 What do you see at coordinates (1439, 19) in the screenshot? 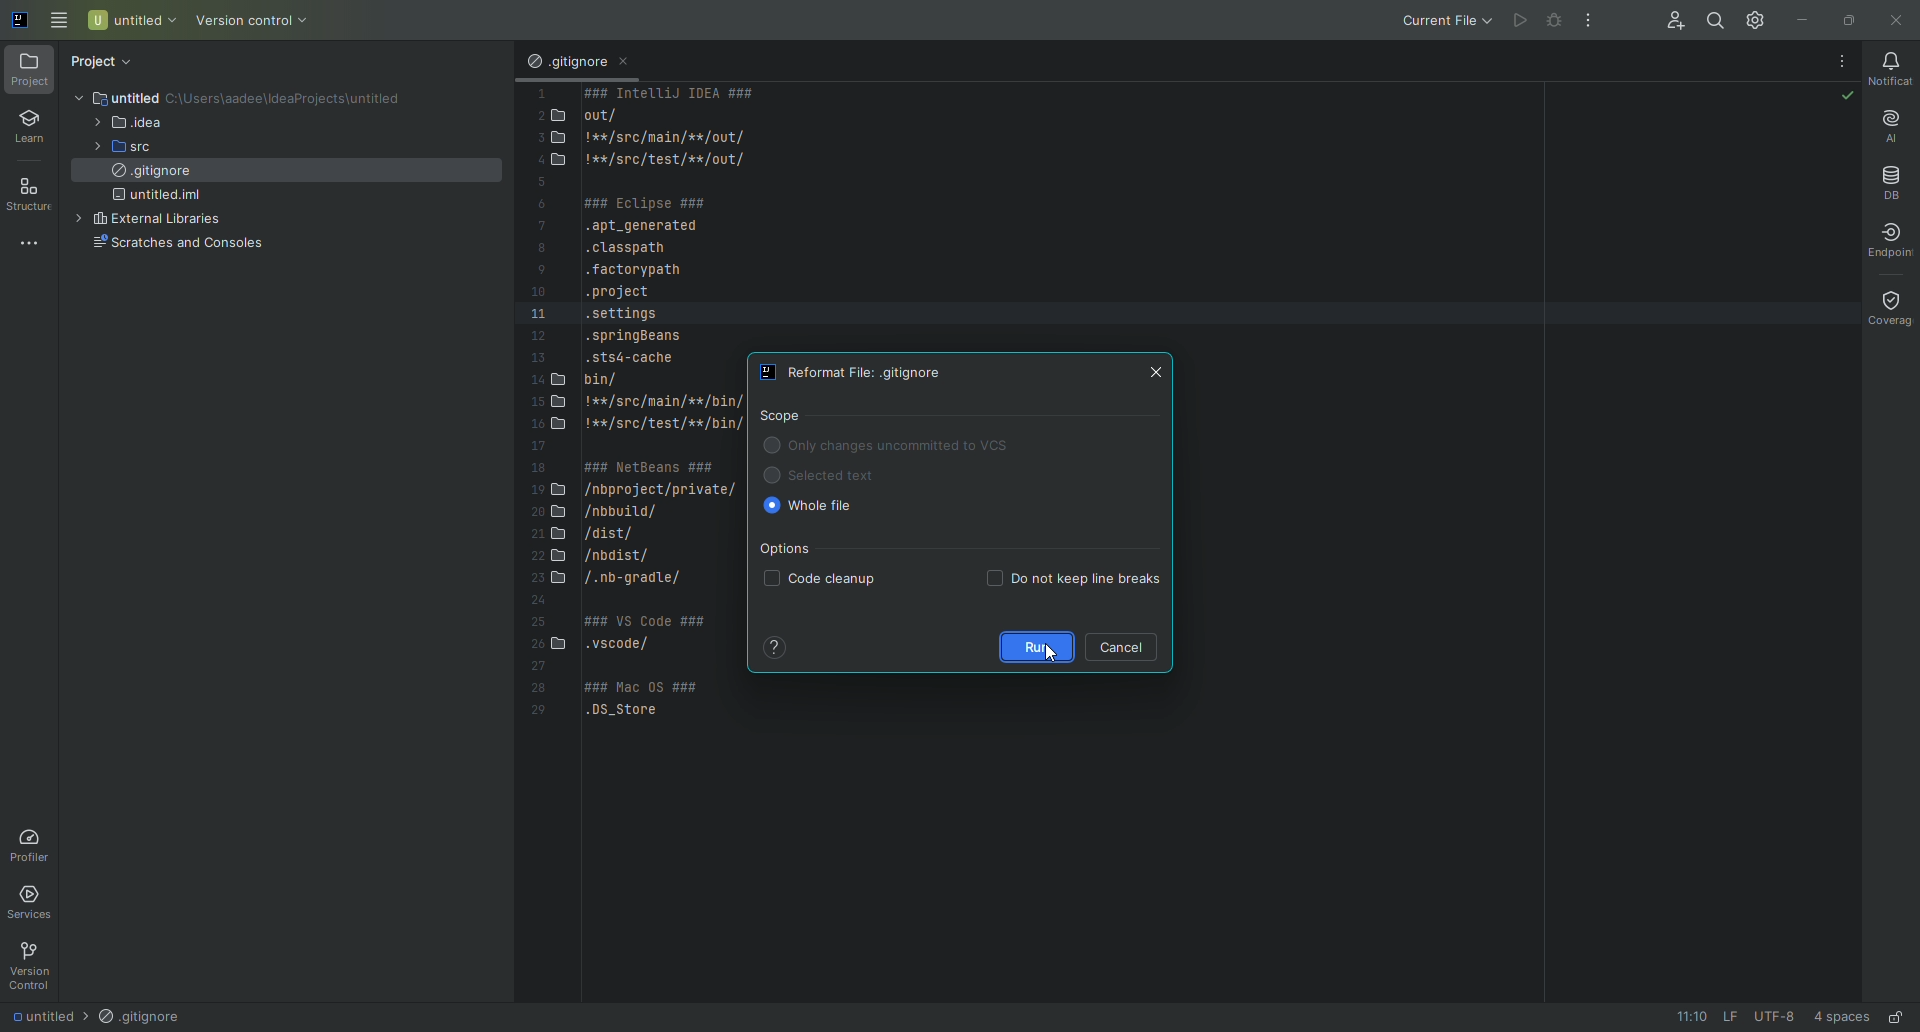
I see `Current file` at bounding box center [1439, 19].